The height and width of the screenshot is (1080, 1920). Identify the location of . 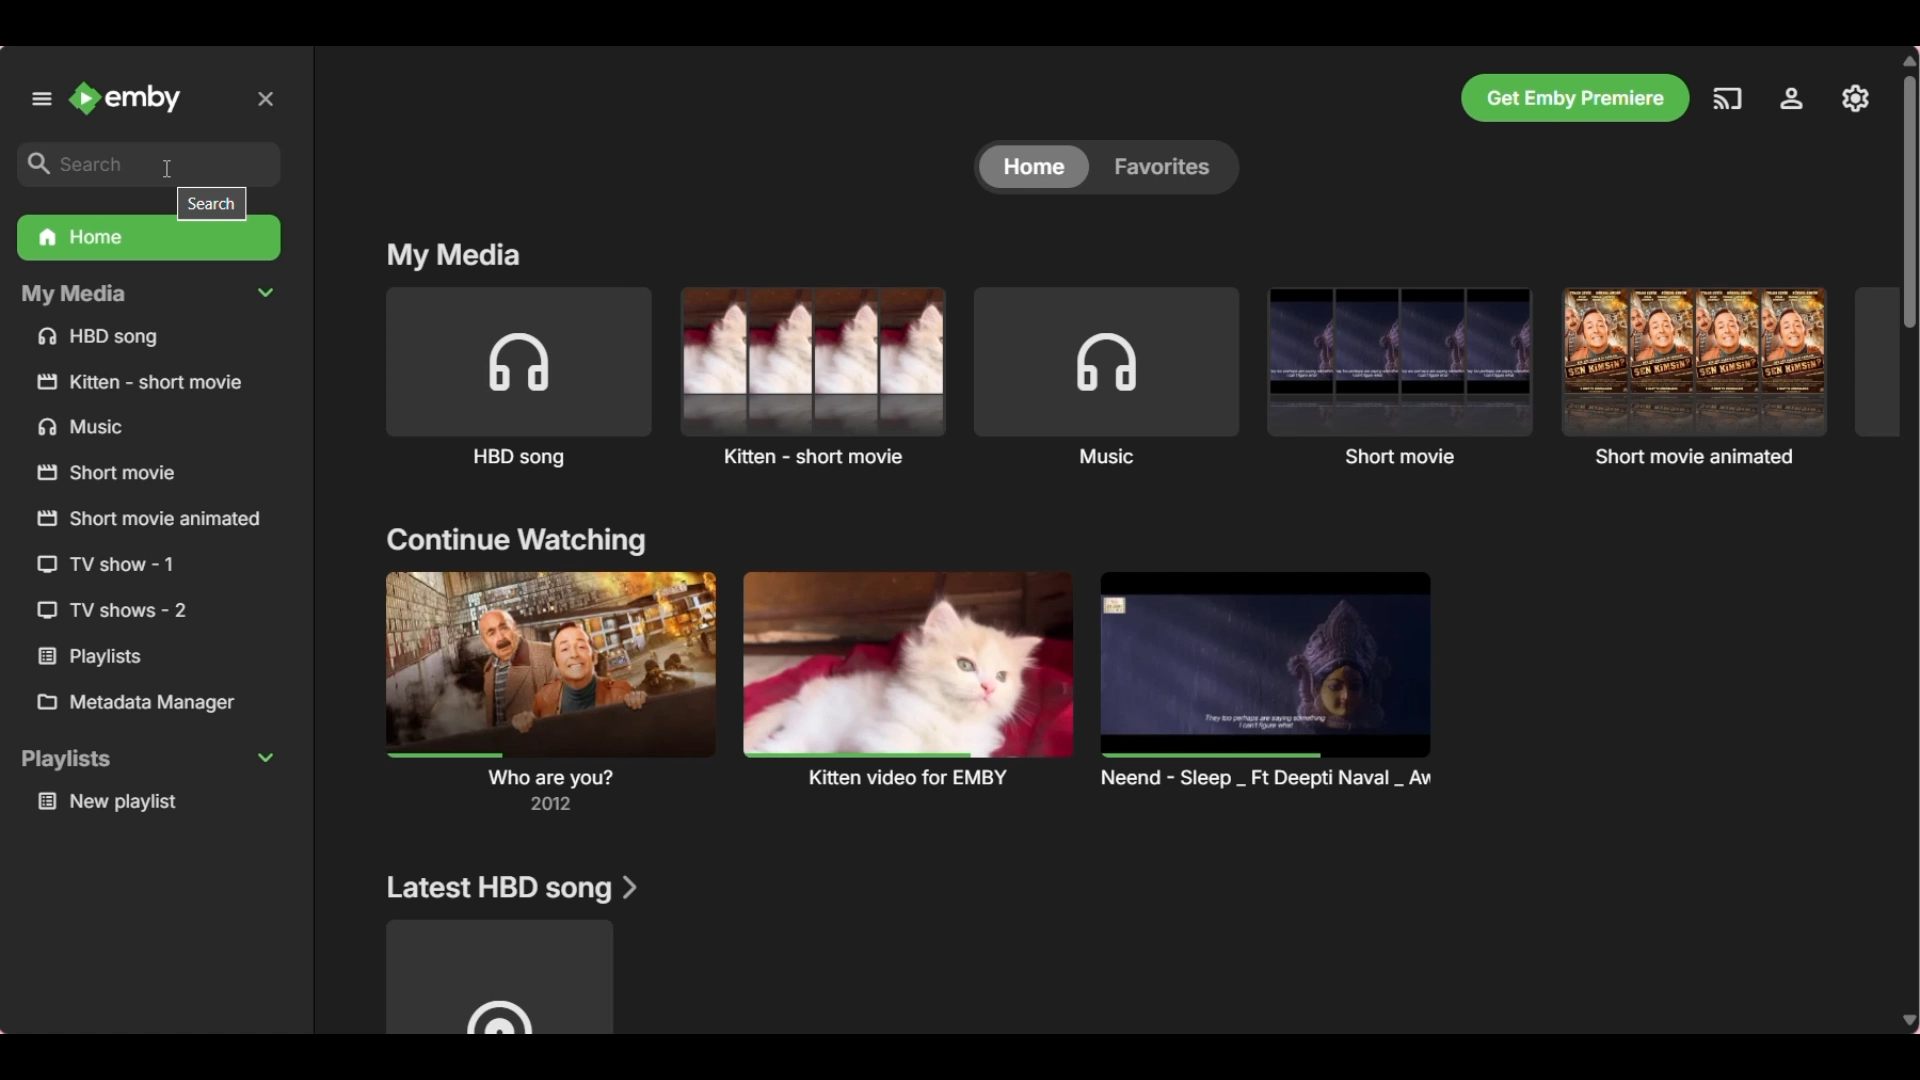
(148, 520).